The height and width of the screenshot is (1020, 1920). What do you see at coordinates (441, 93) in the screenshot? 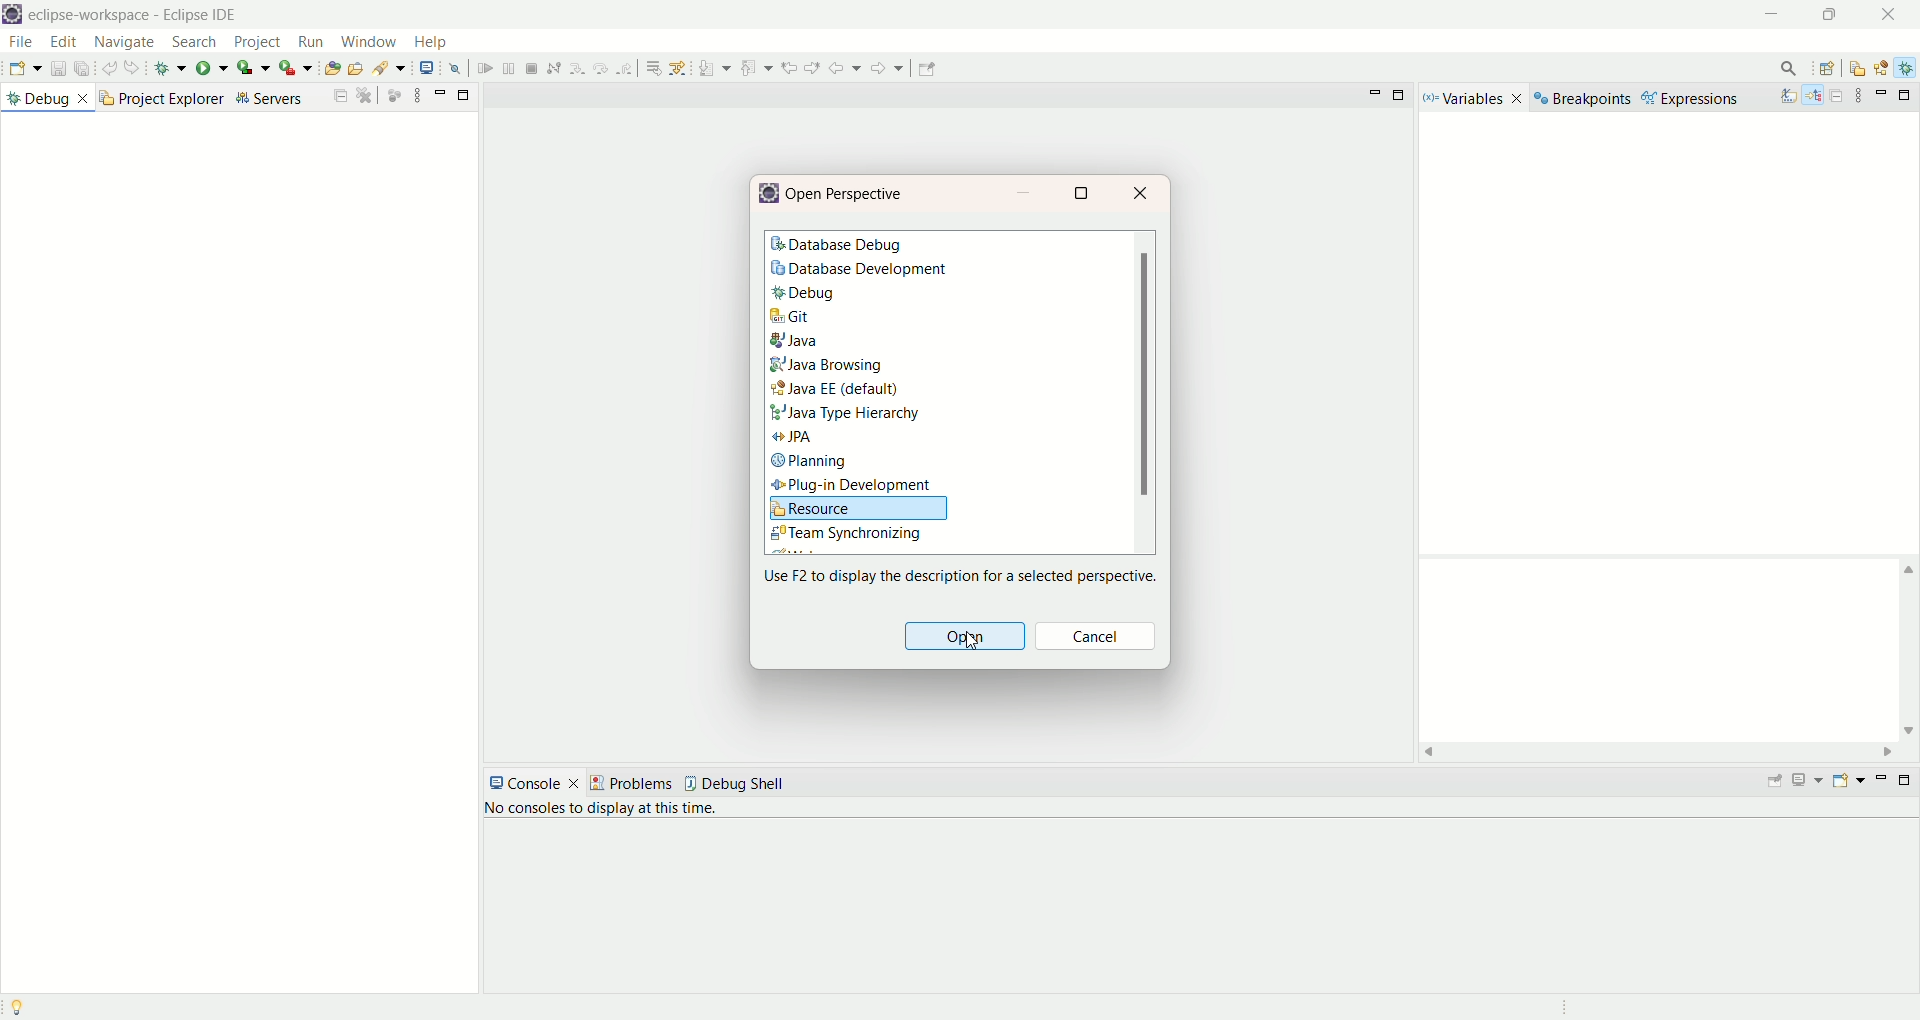
I see `minimize` at bounding box center [441, 93].